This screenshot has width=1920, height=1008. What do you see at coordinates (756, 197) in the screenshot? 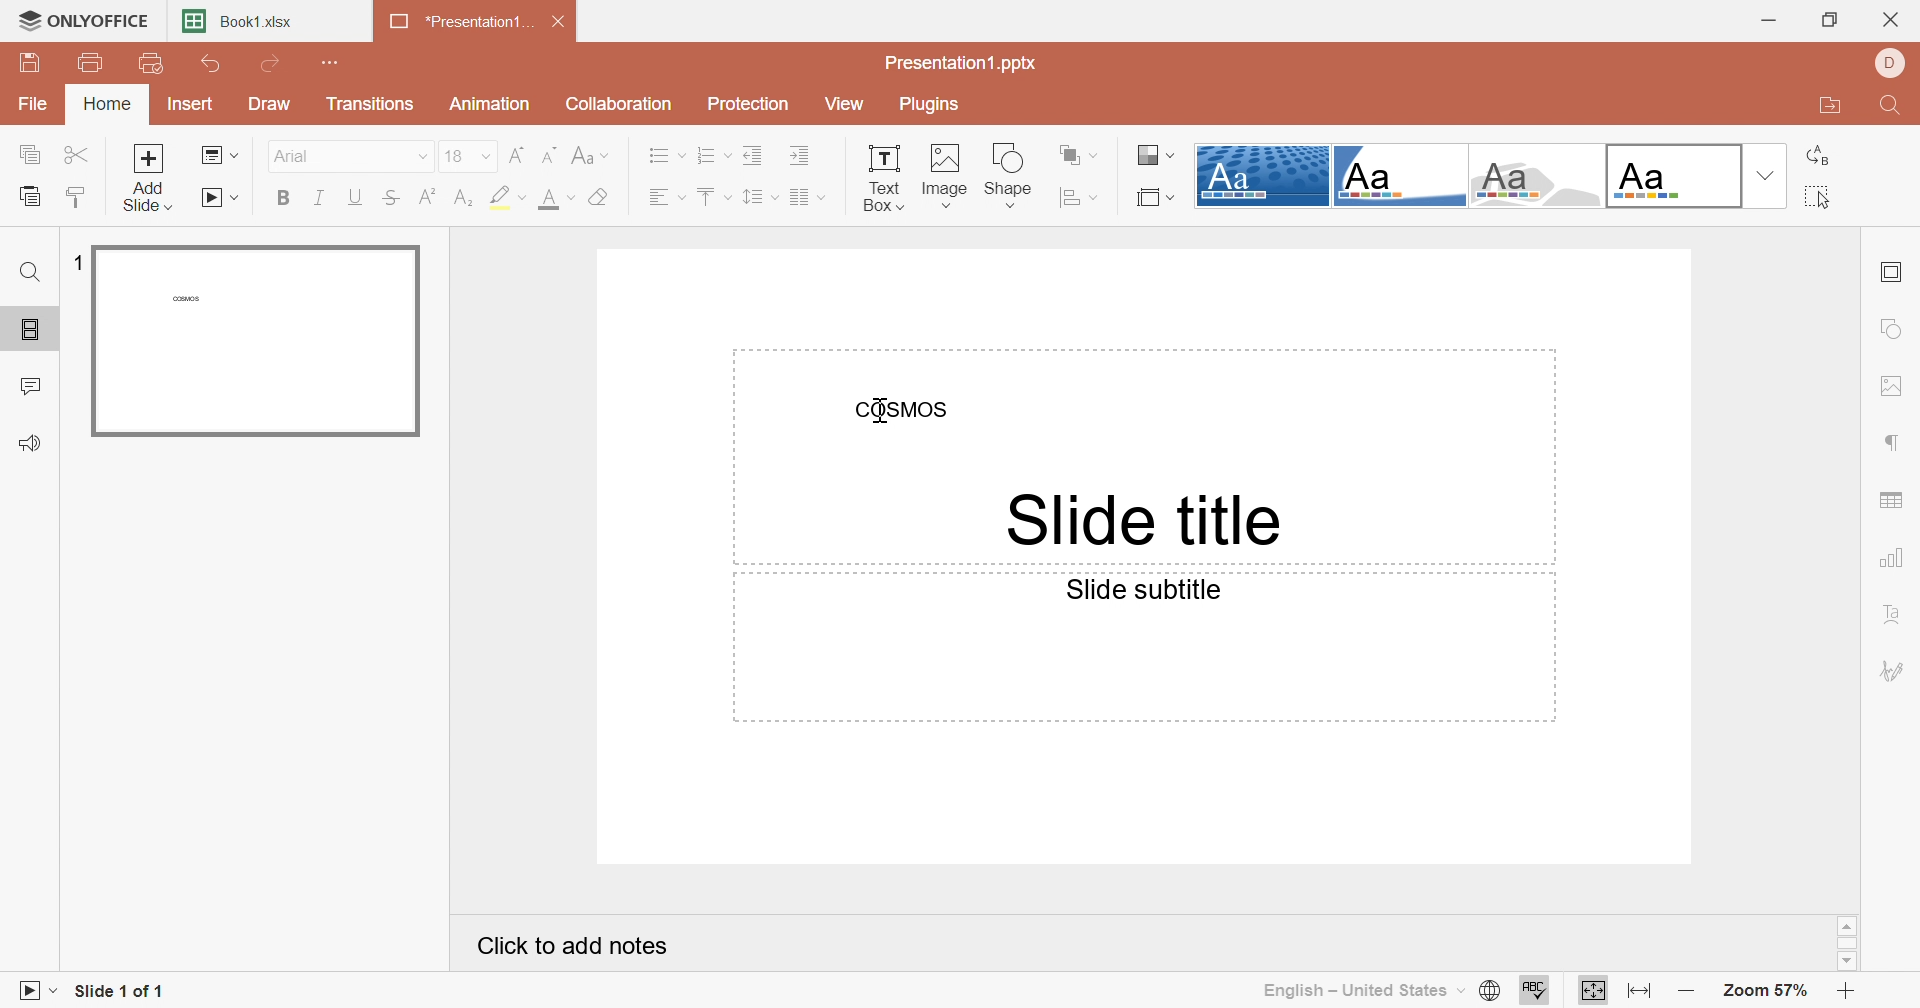
I see `Line spacing` at bounding box center [756, 197].